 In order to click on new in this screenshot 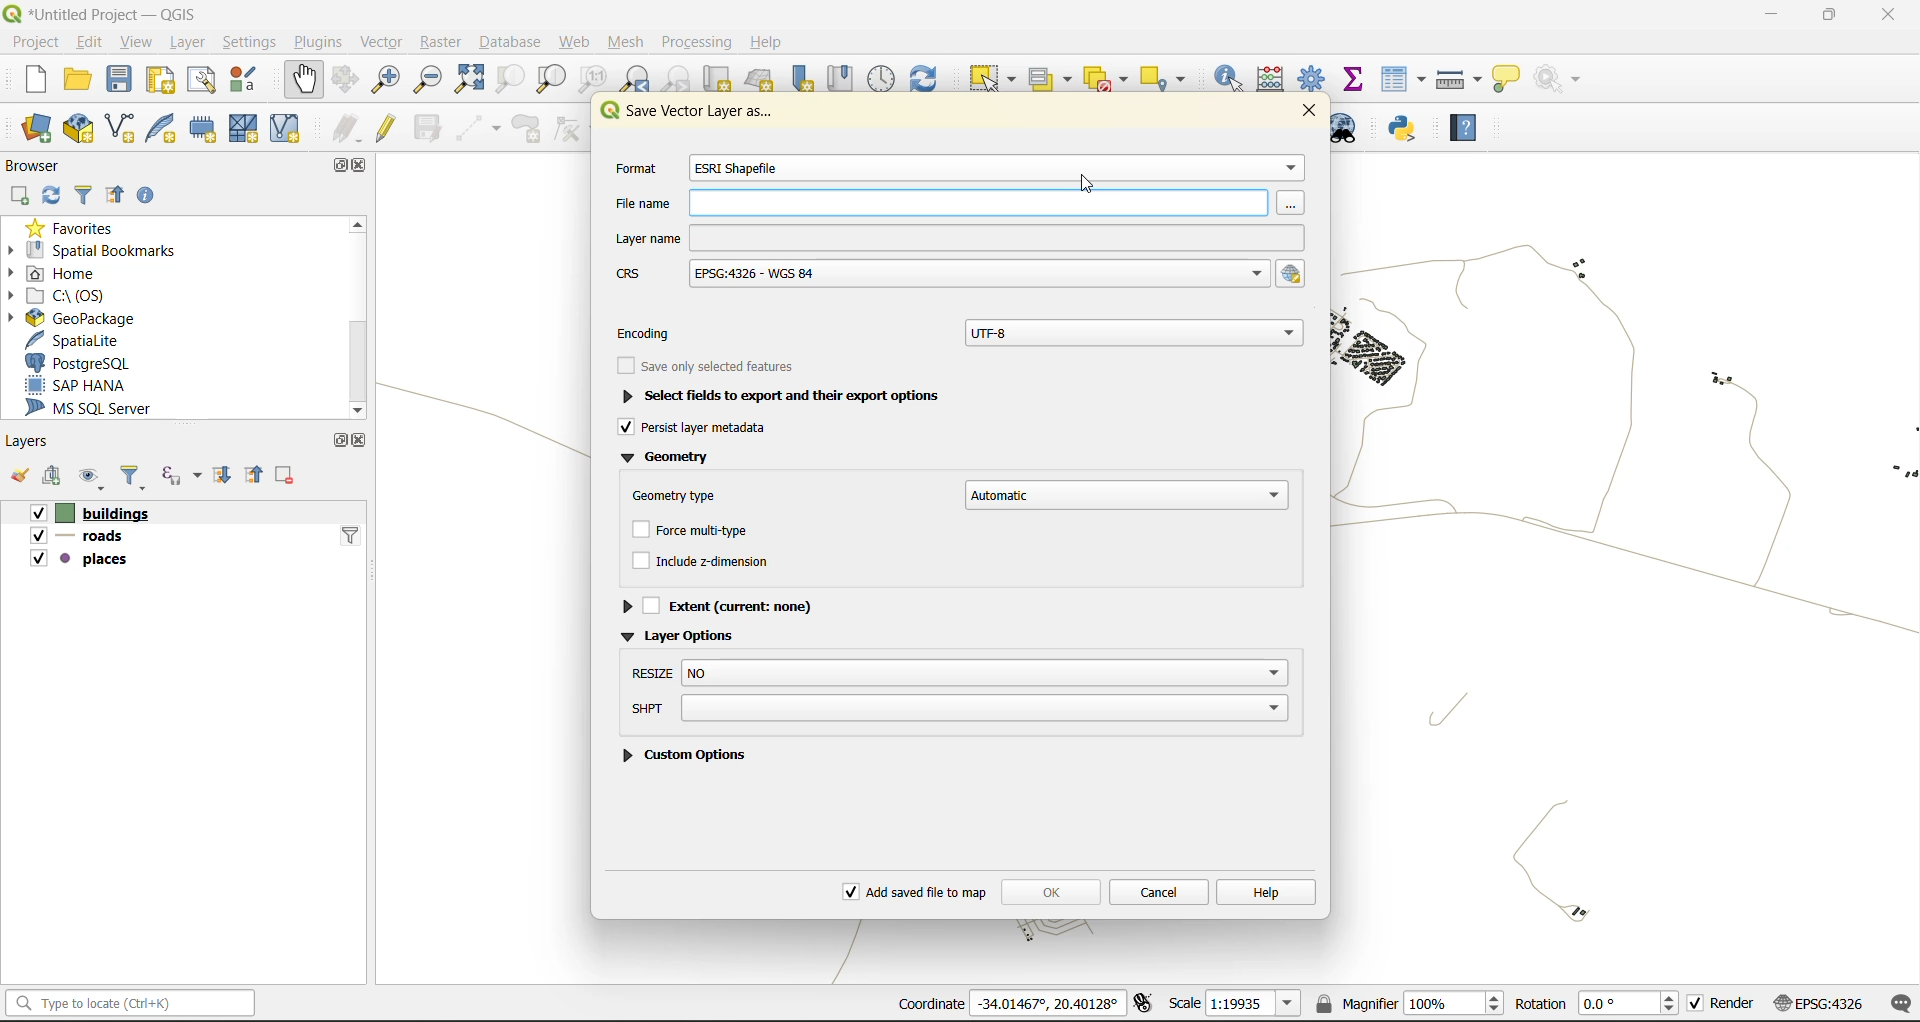, I will do `click(35, 80)`.